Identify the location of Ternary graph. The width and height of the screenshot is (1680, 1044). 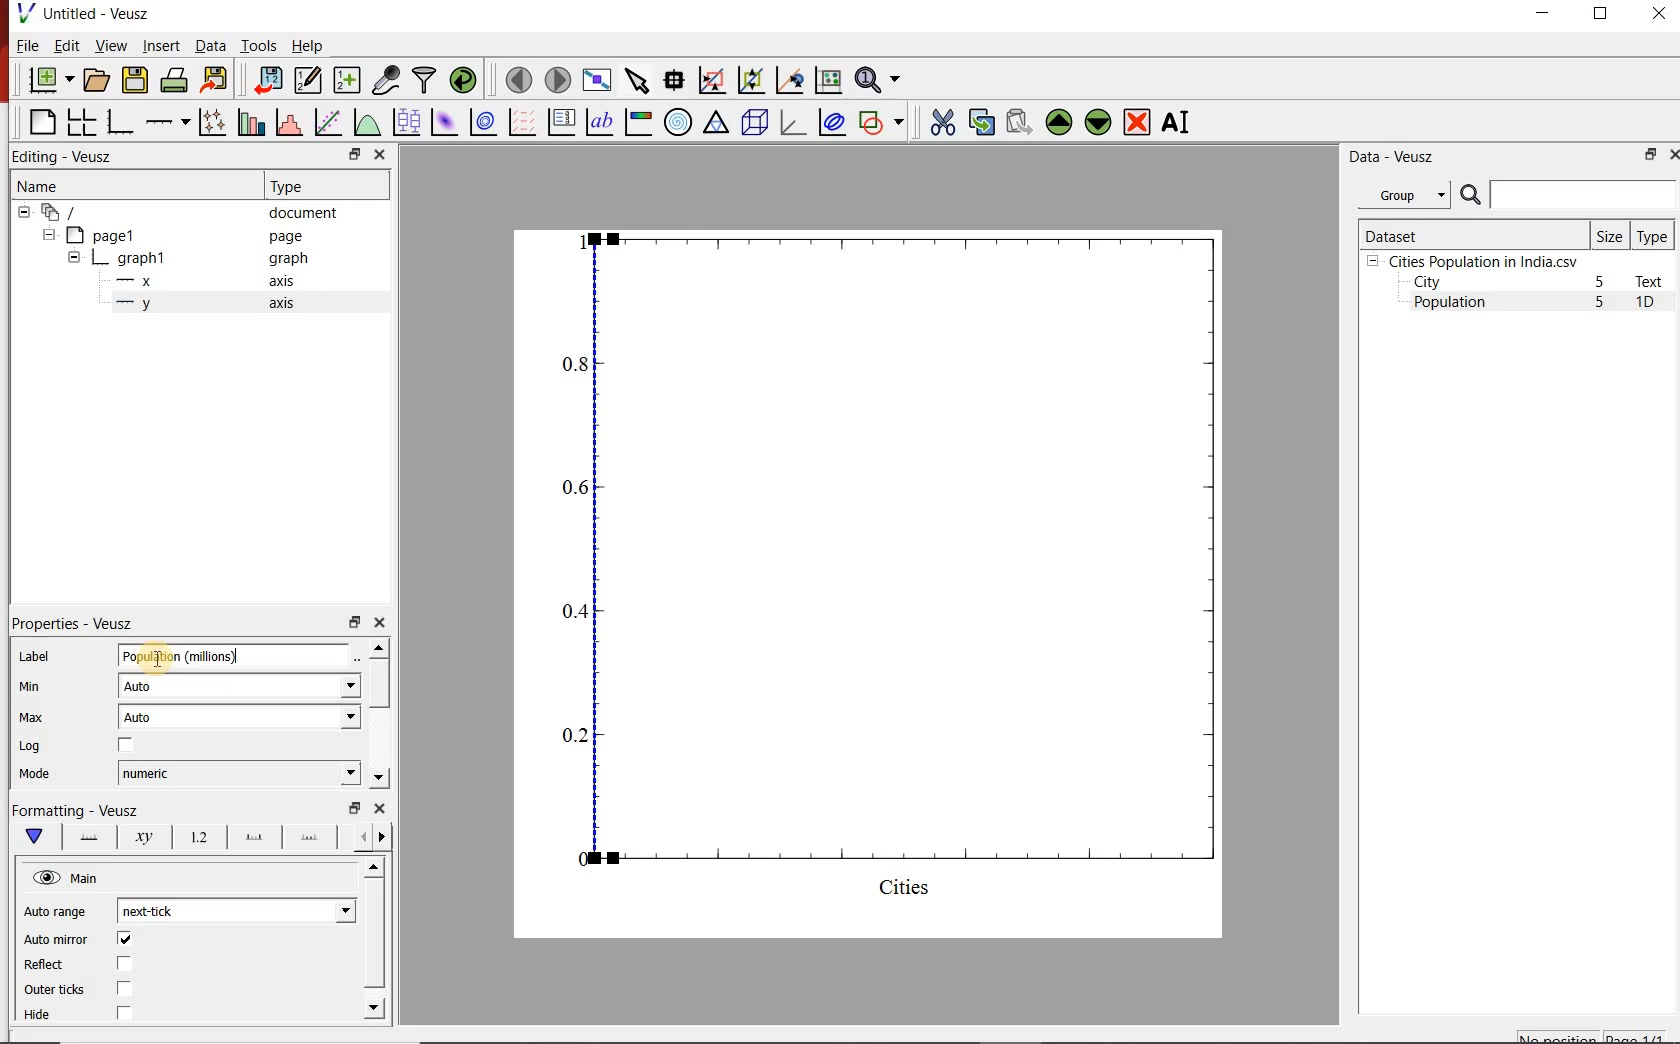
(716, 123).